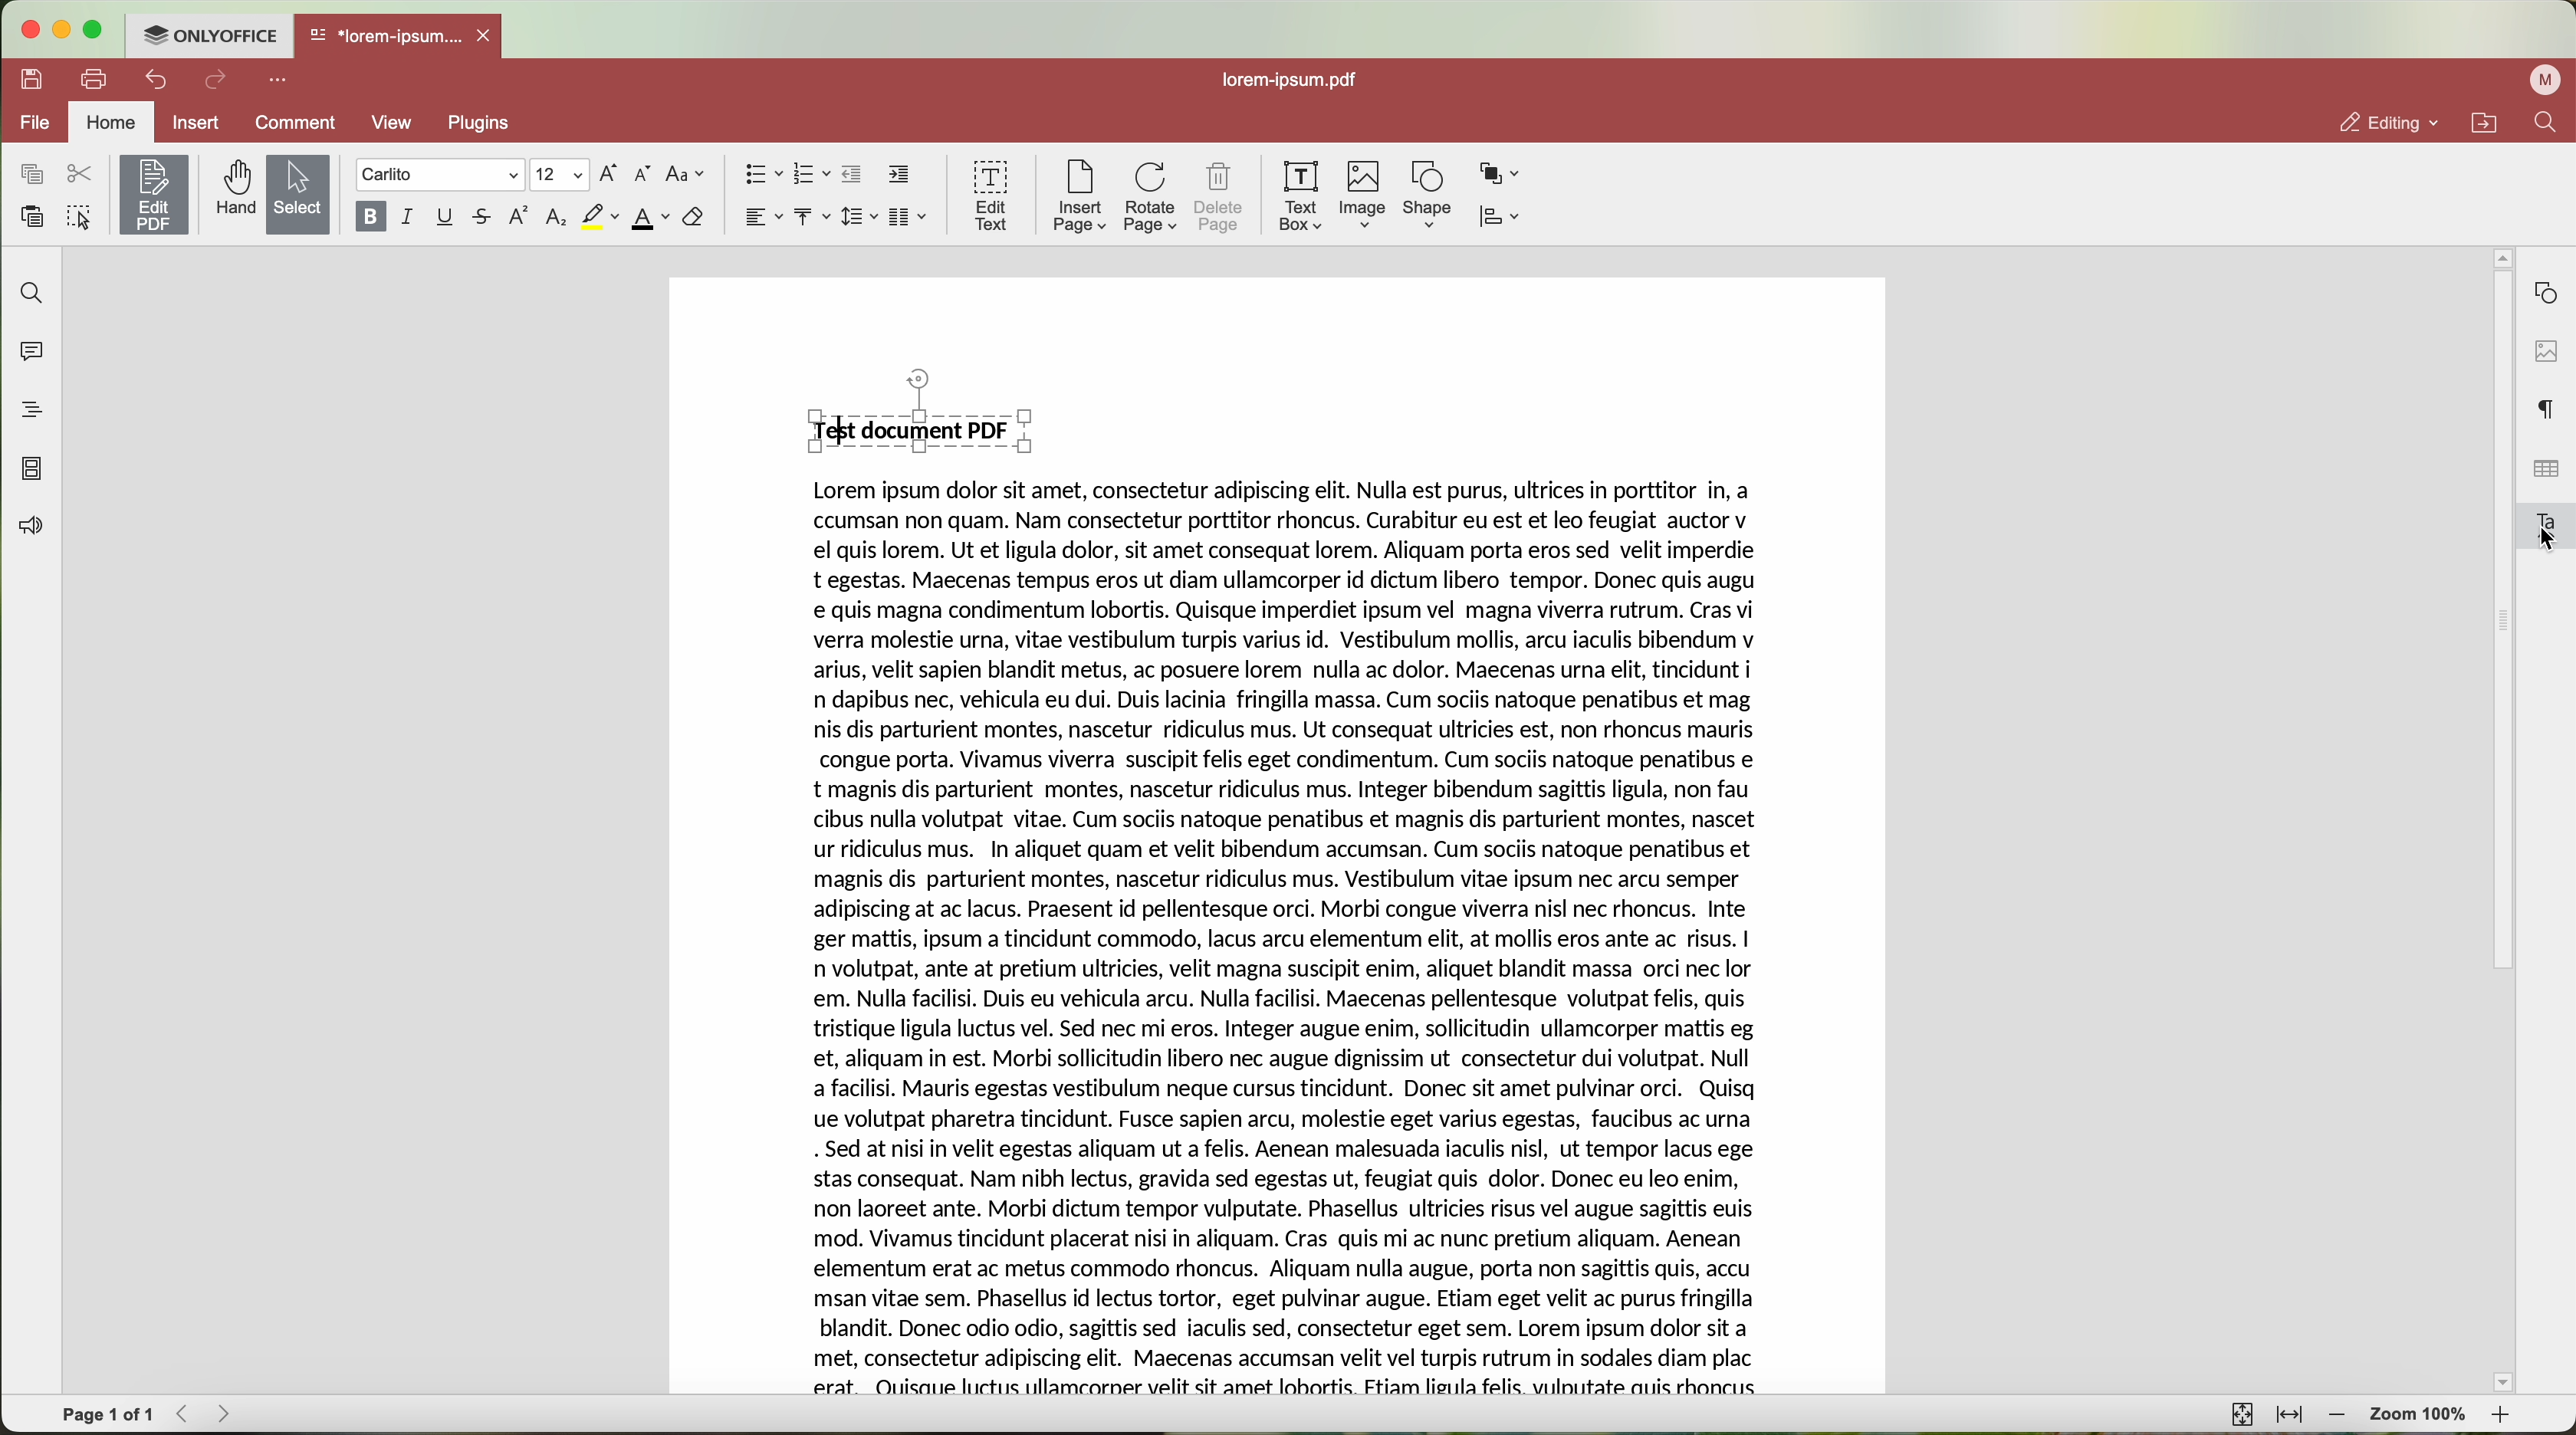 The width and height of the screenshot is (2576, 1435). I want to click on Forward, so click(230, 1414).